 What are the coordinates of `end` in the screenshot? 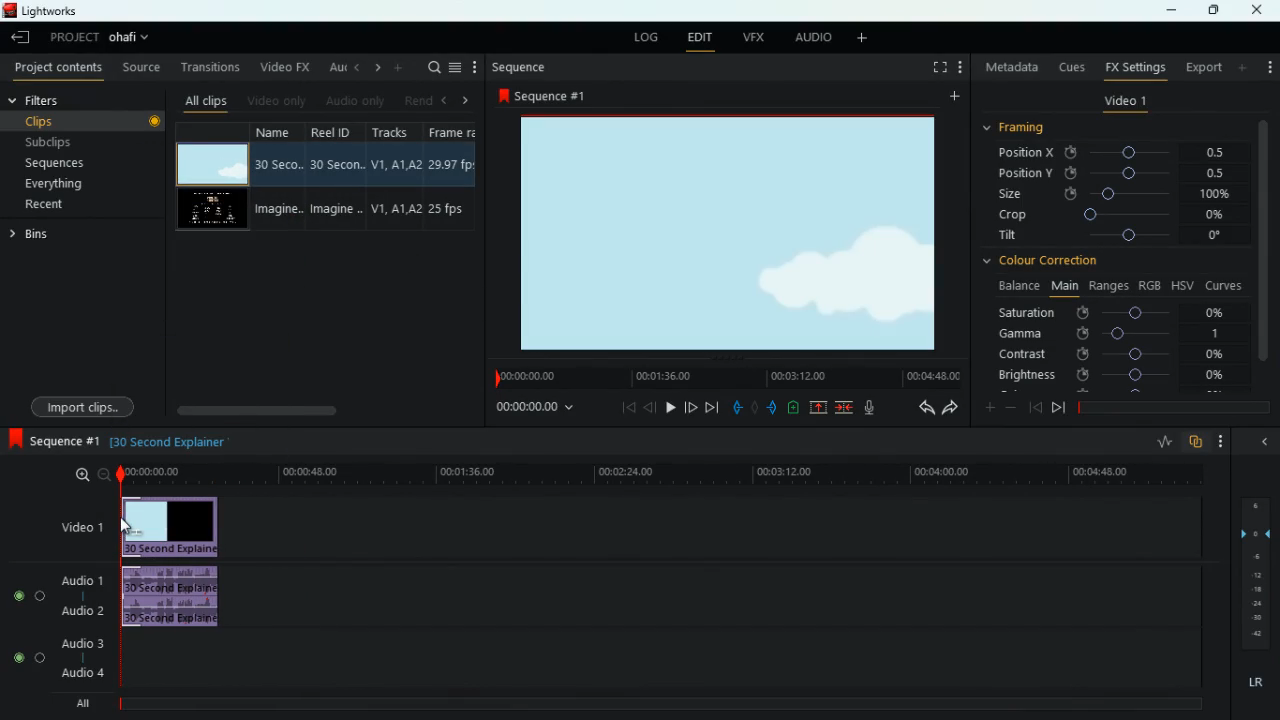 It's located at (712, 406).